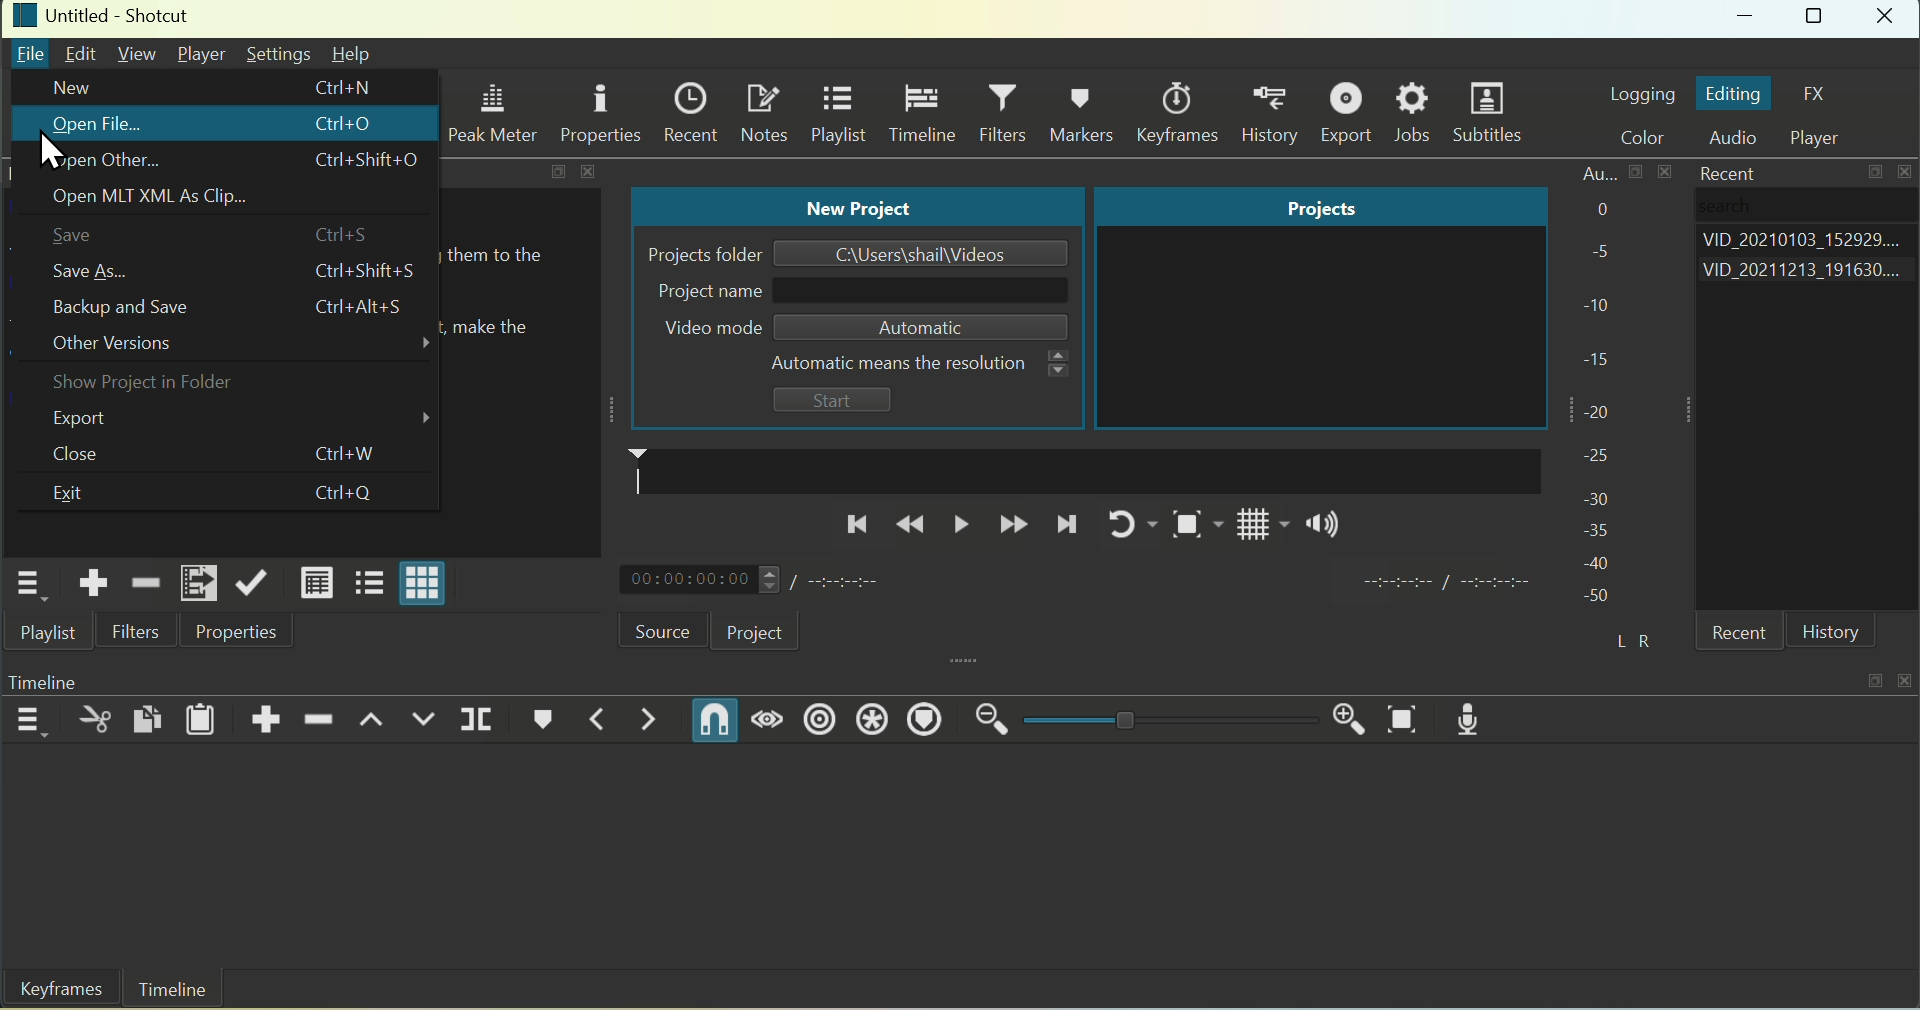  What do you see at coordinates (558, 172) in the screenshot?
I see `maximize` at bounding box center [558, 172].